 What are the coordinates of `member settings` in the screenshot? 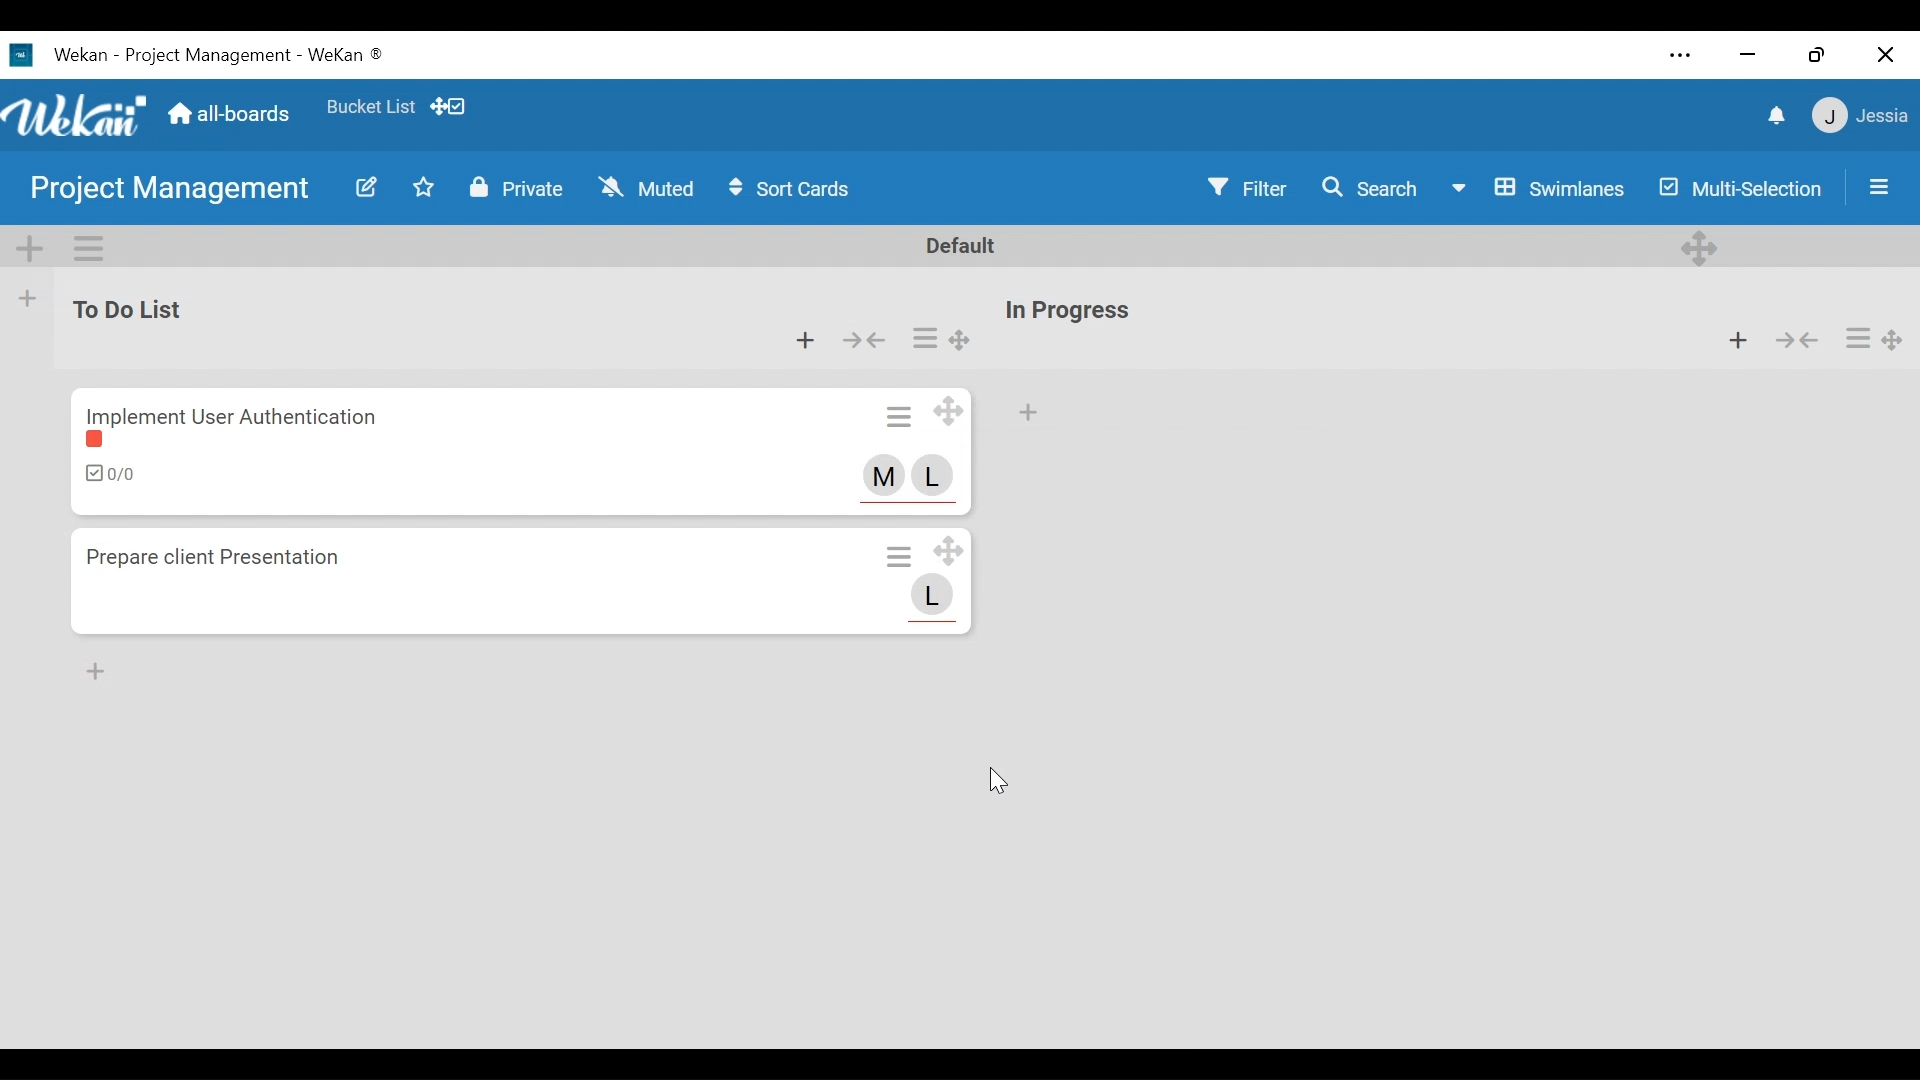 It's located at (1859, 112).